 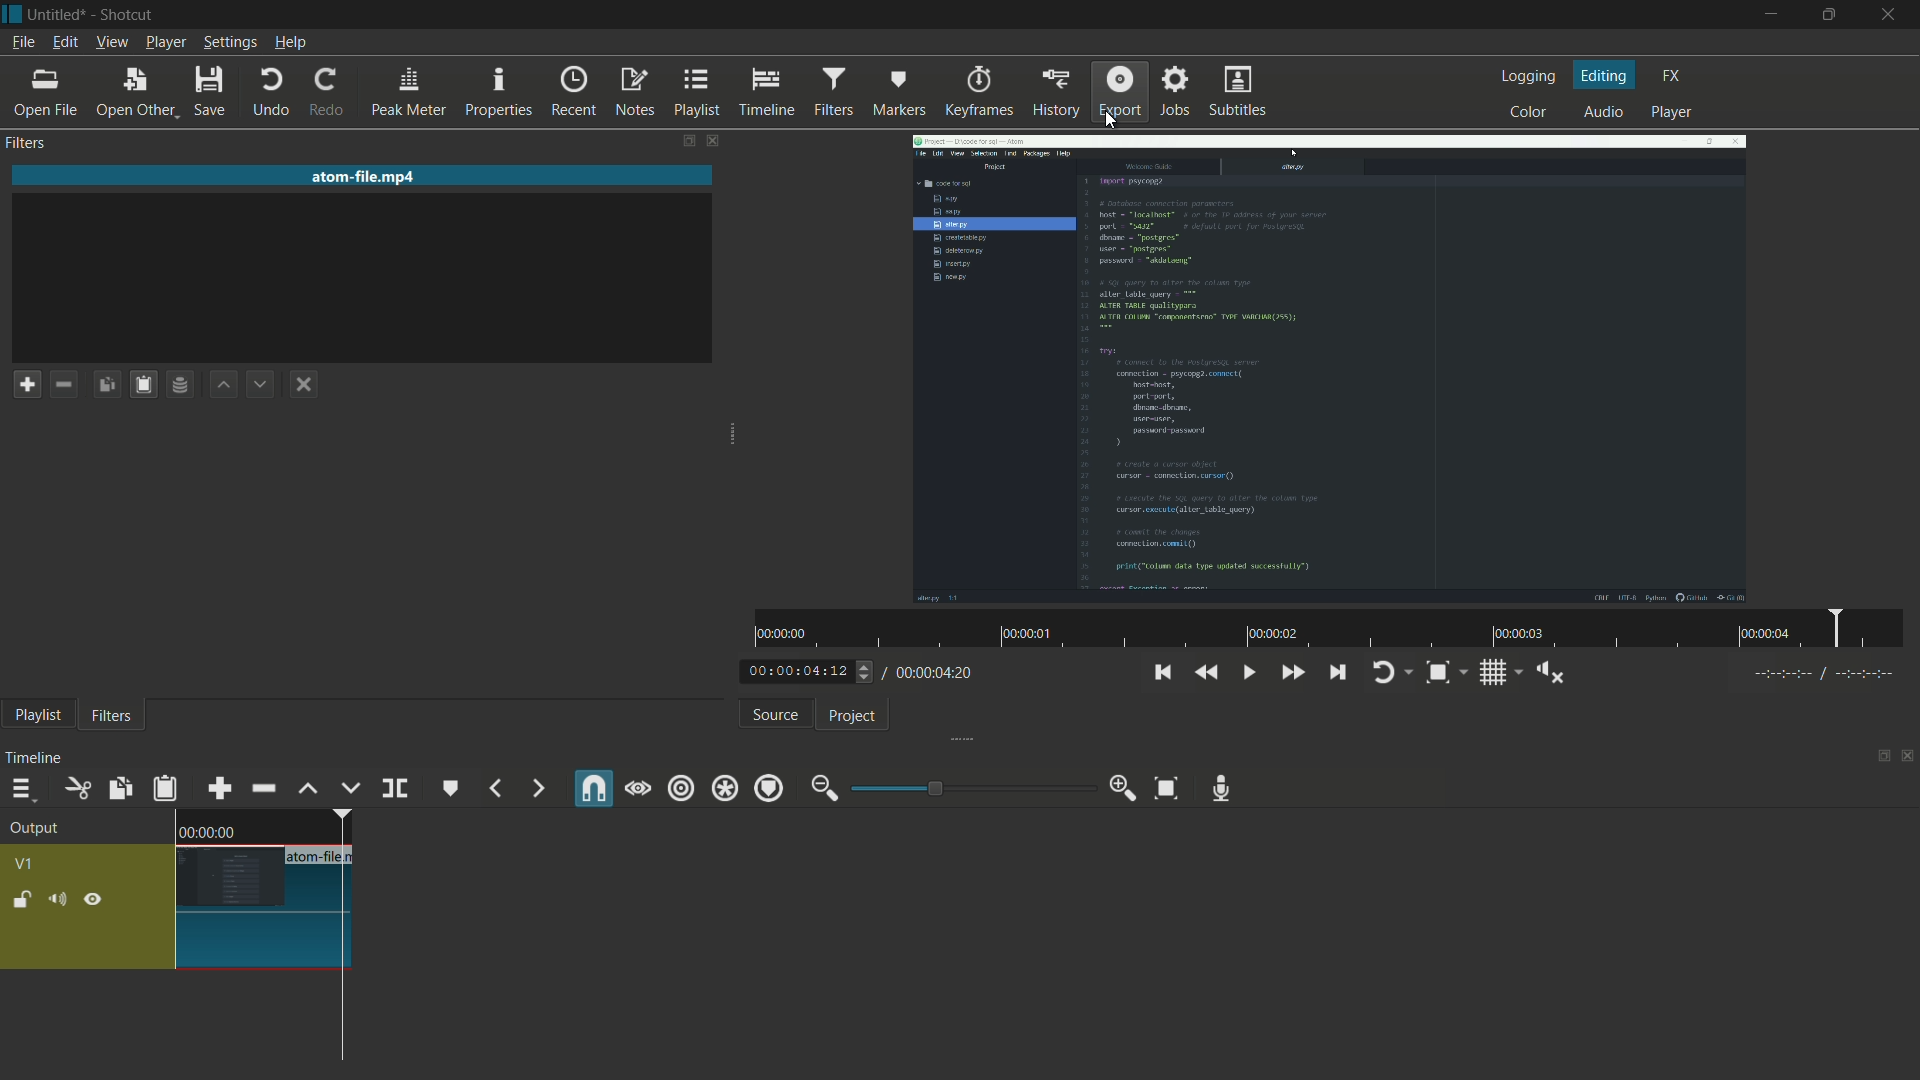 I want to click on filters, so click(x=111, y=716).